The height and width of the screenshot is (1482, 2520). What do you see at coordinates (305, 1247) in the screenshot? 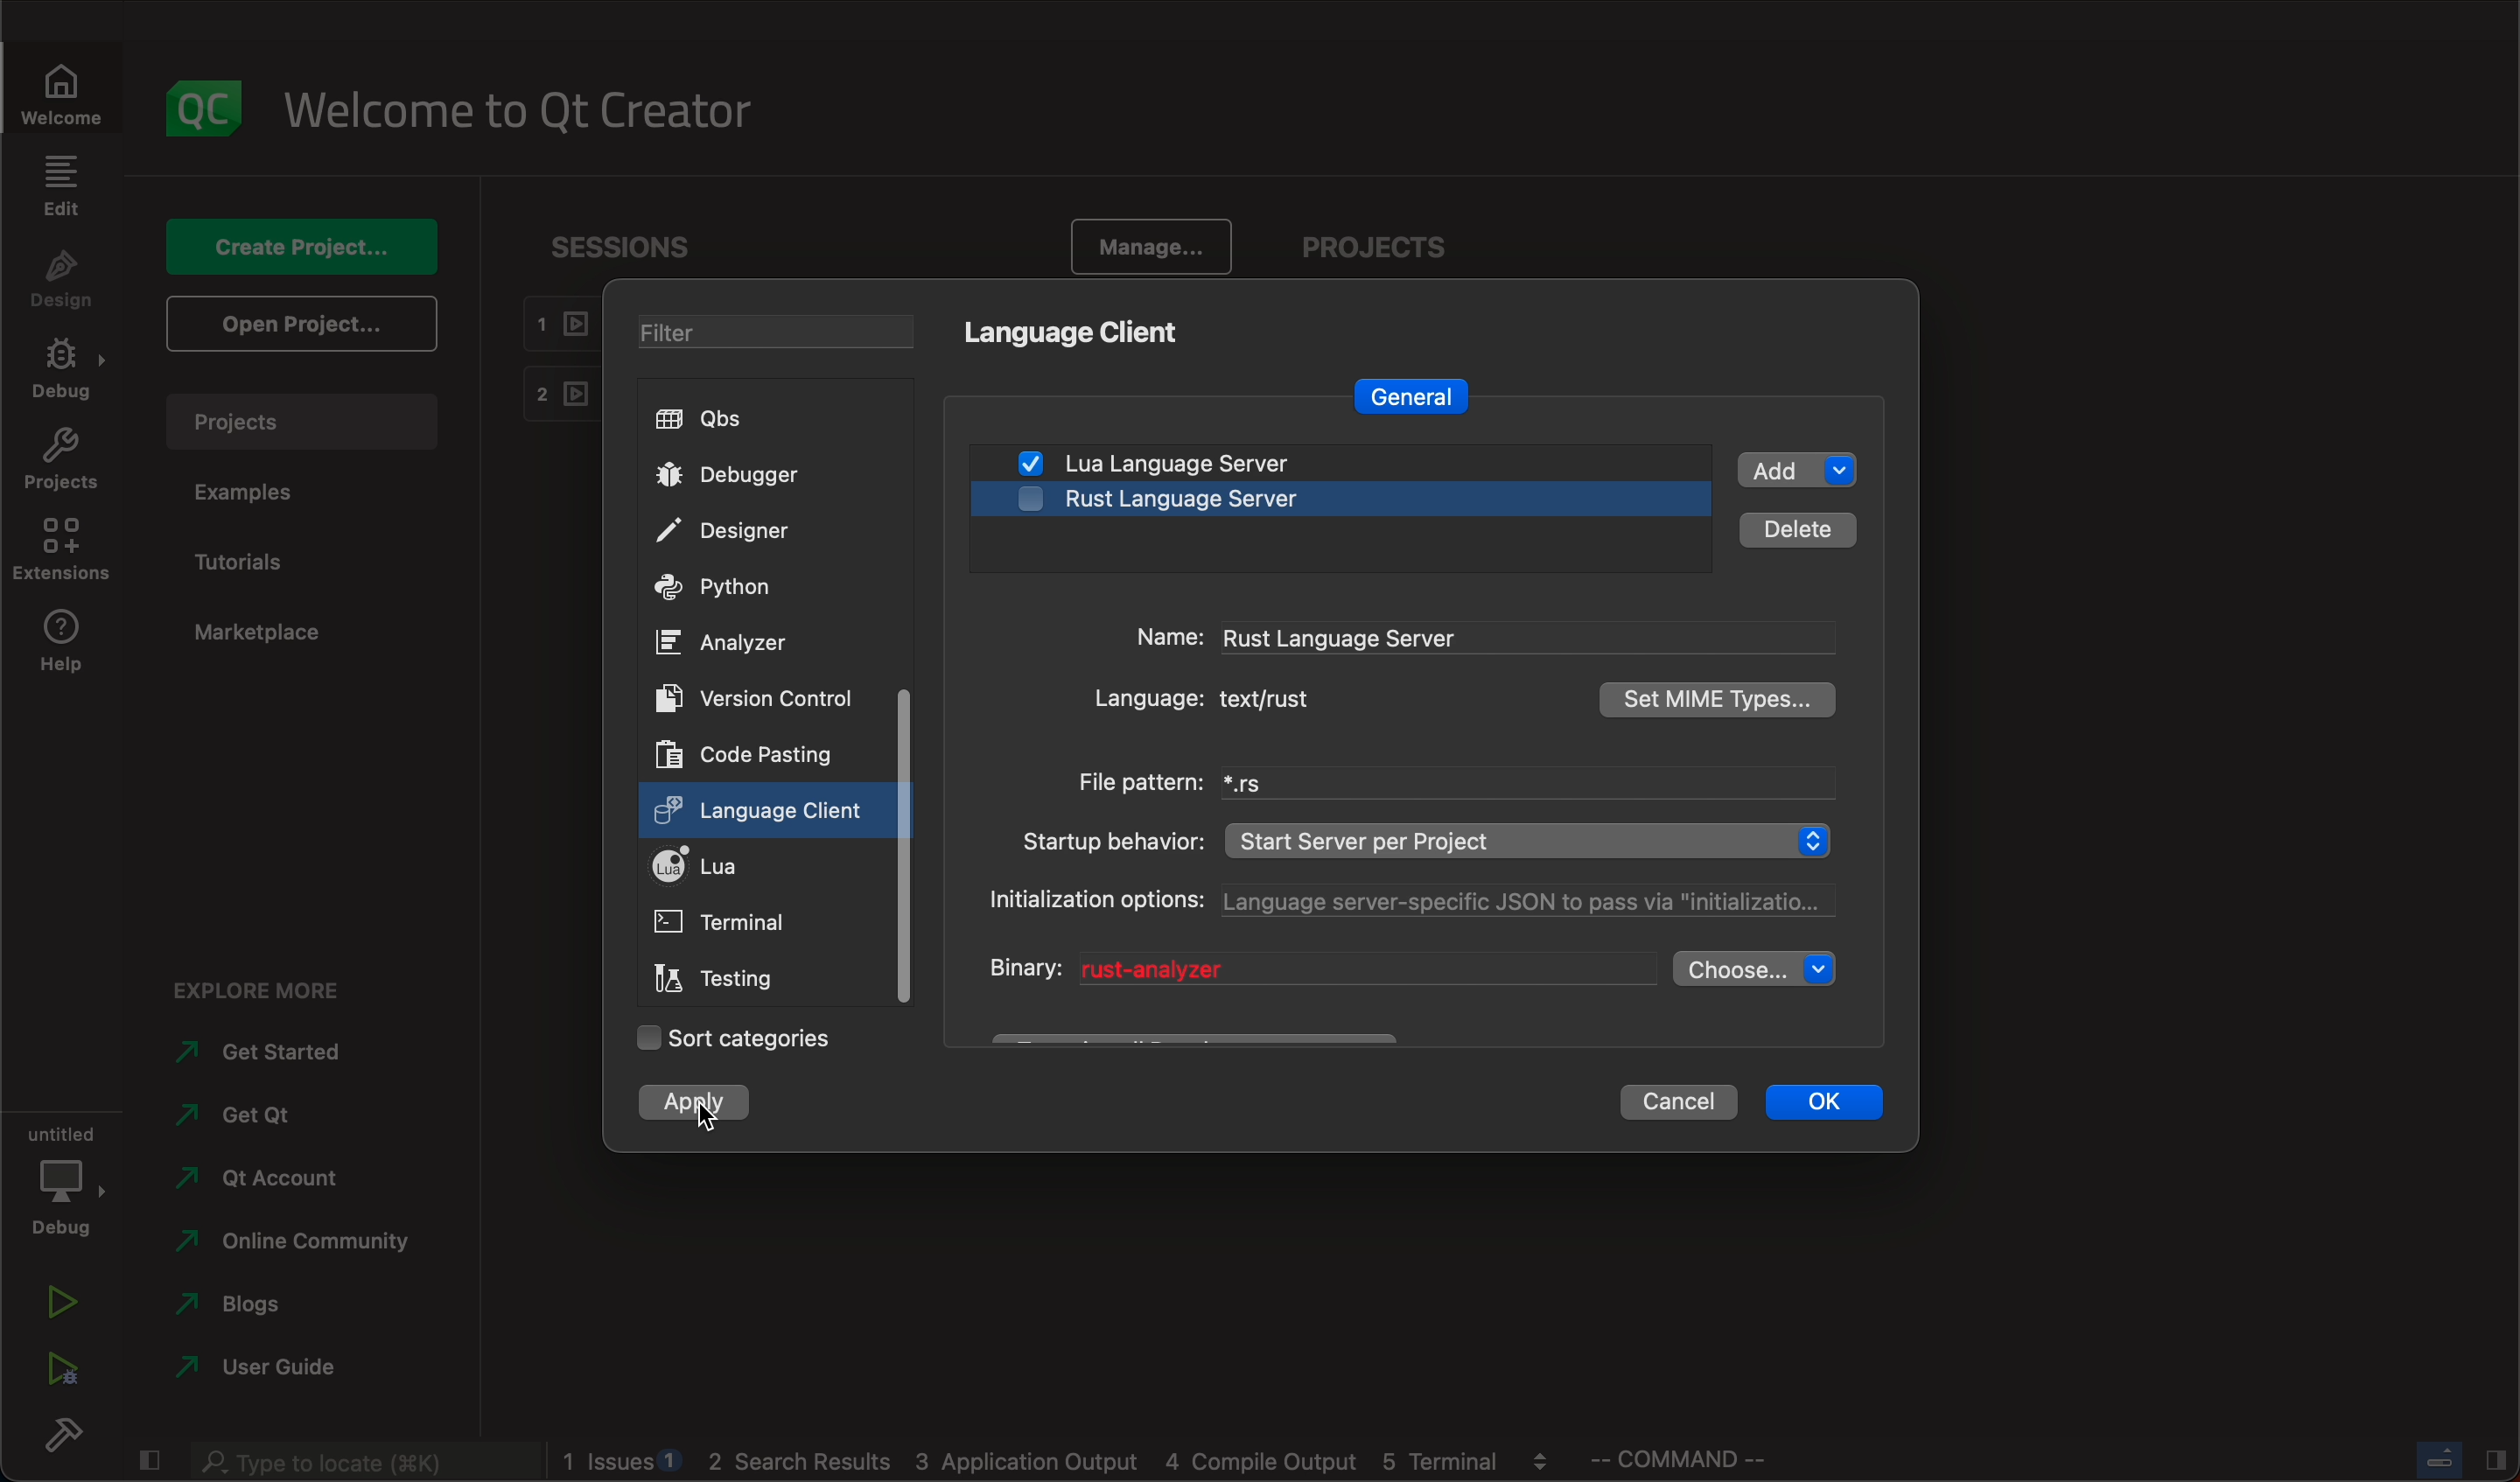
I see `community` at bounding box center [305, 1247].